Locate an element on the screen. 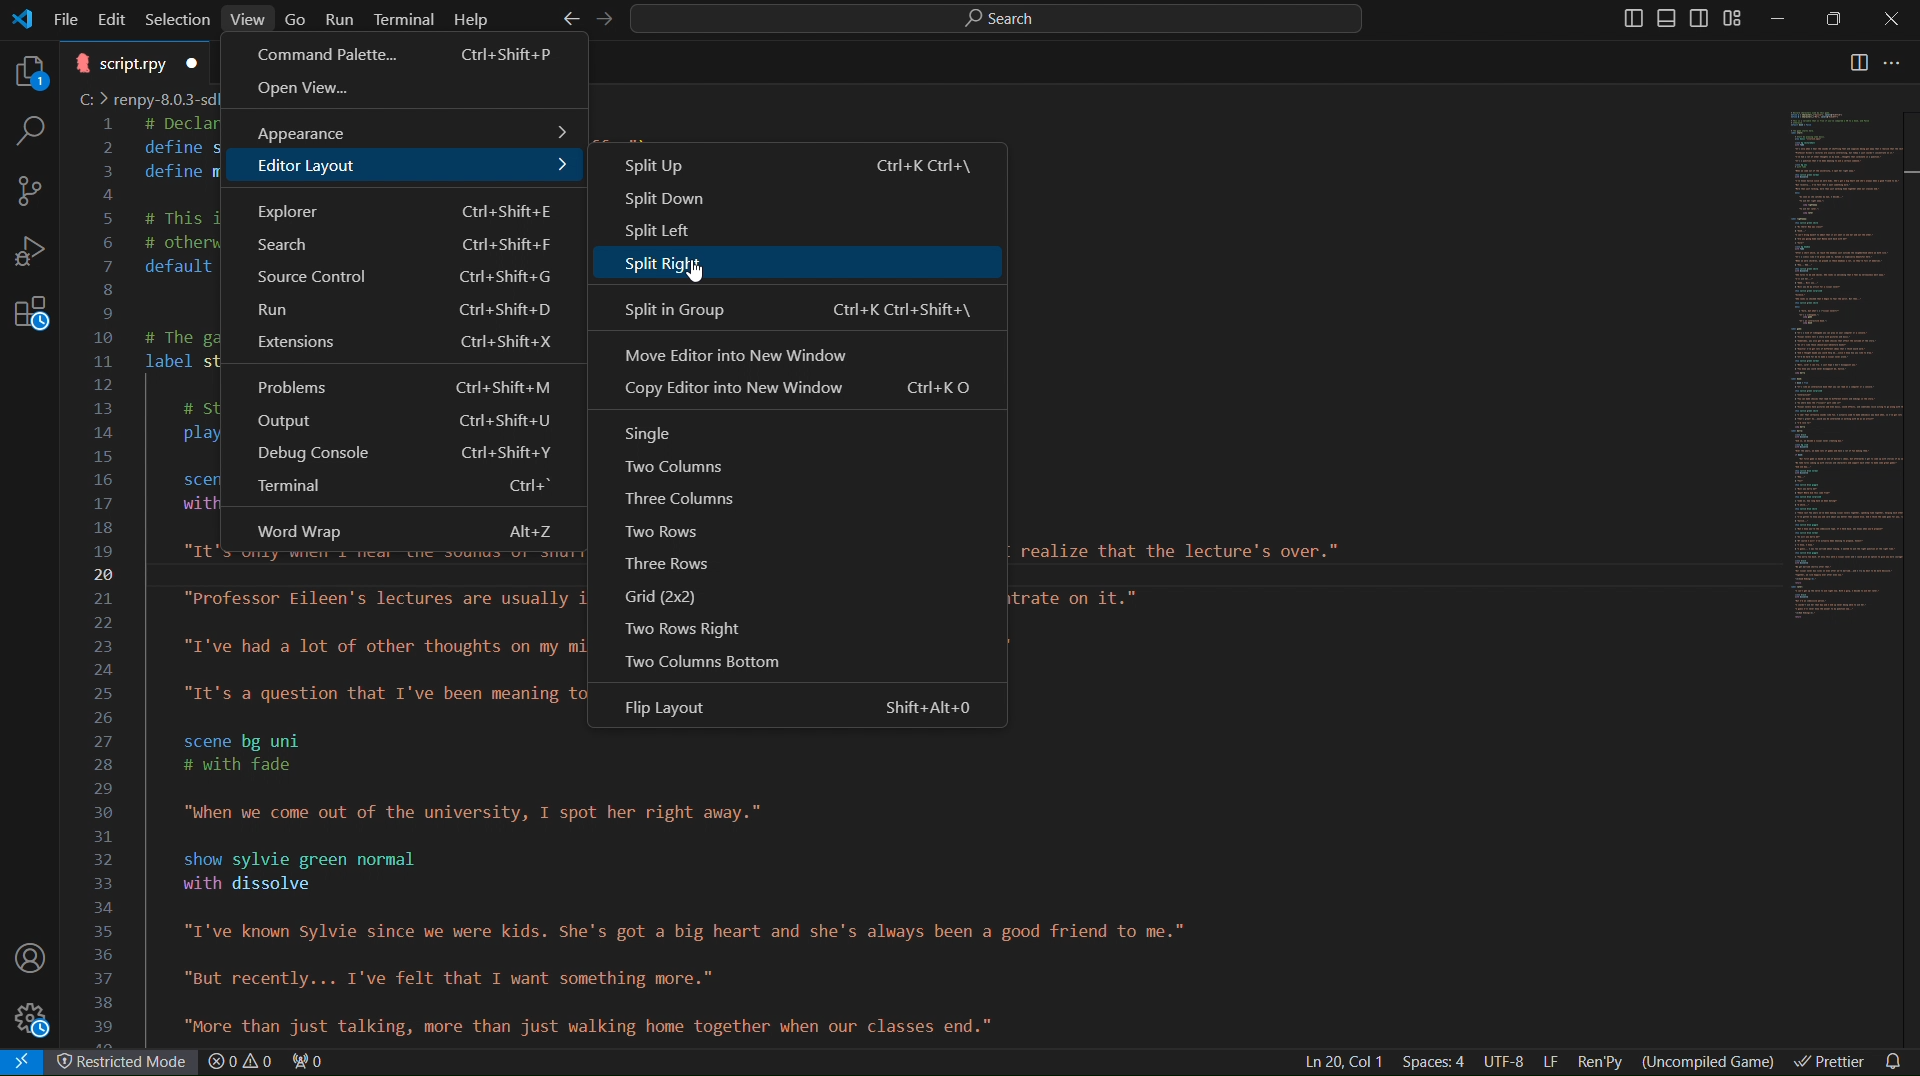 The image size is (1920, 1076). Errors is located at coordinates (269, 1063).